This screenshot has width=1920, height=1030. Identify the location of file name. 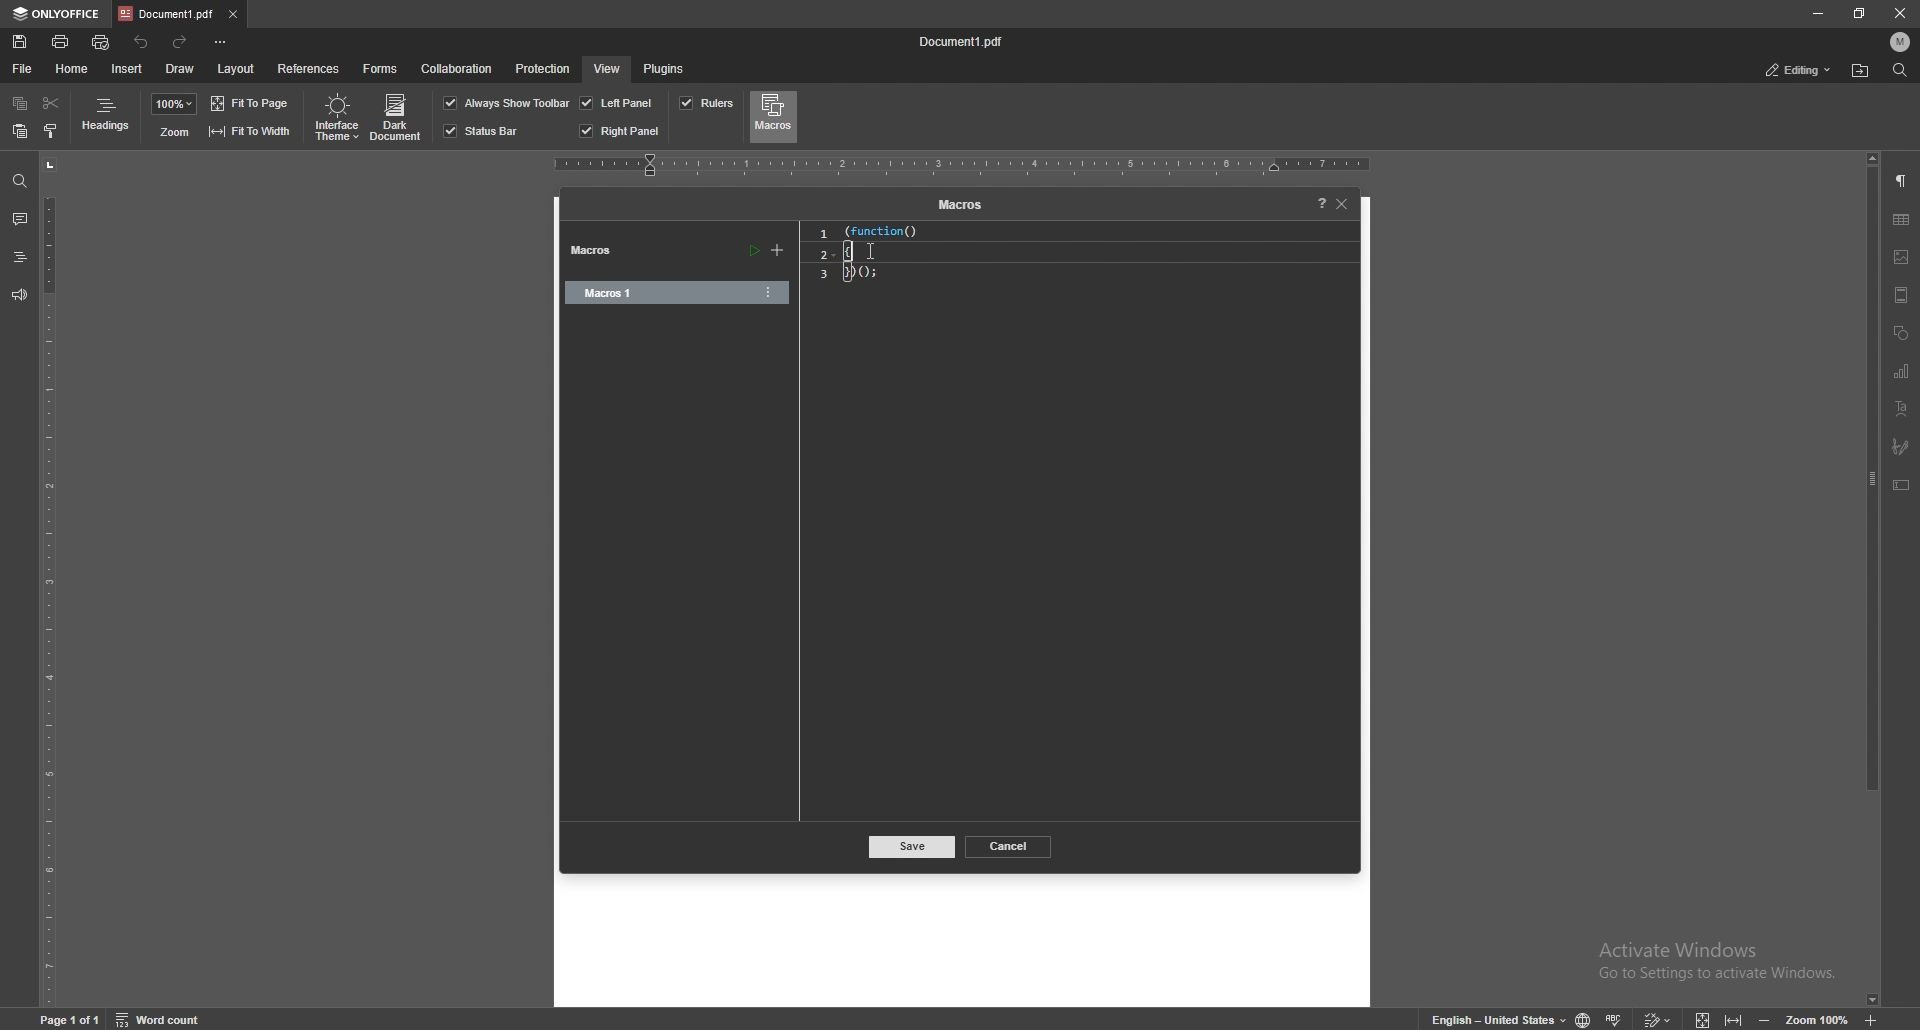
(966, 43).